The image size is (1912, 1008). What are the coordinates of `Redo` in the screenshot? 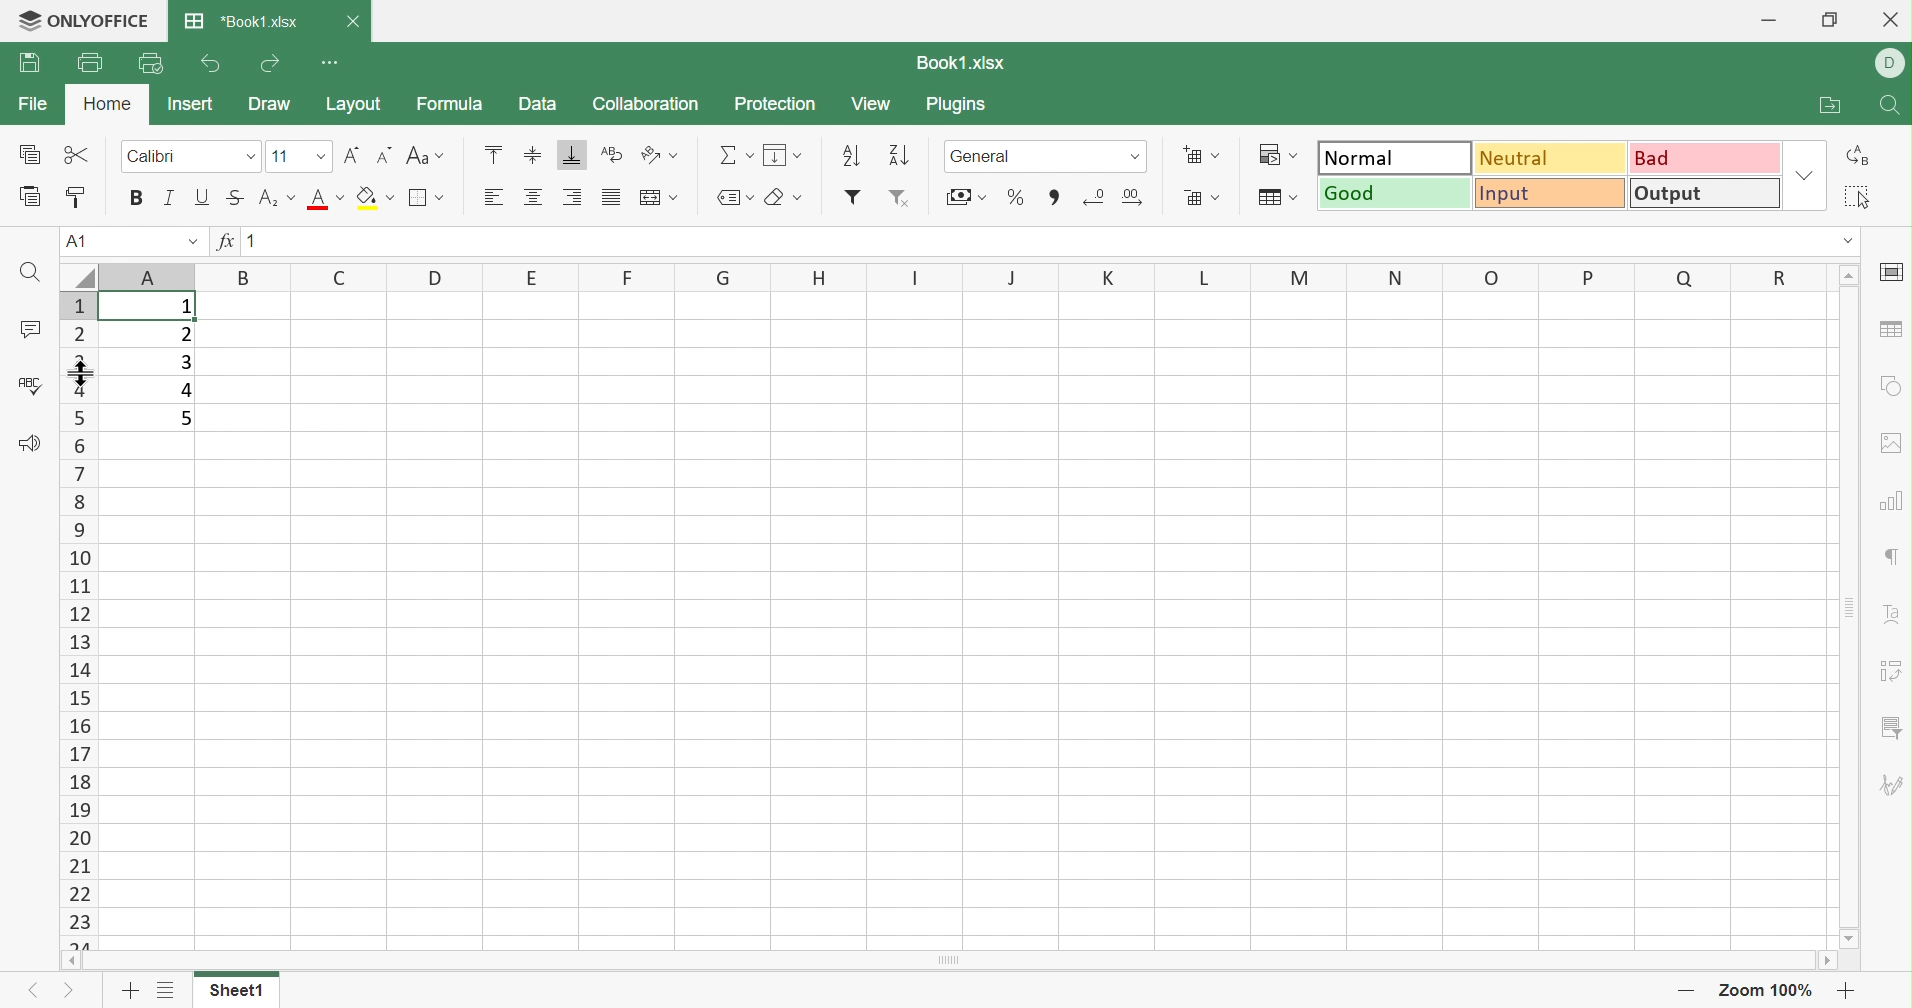 It's located at (271, 63).